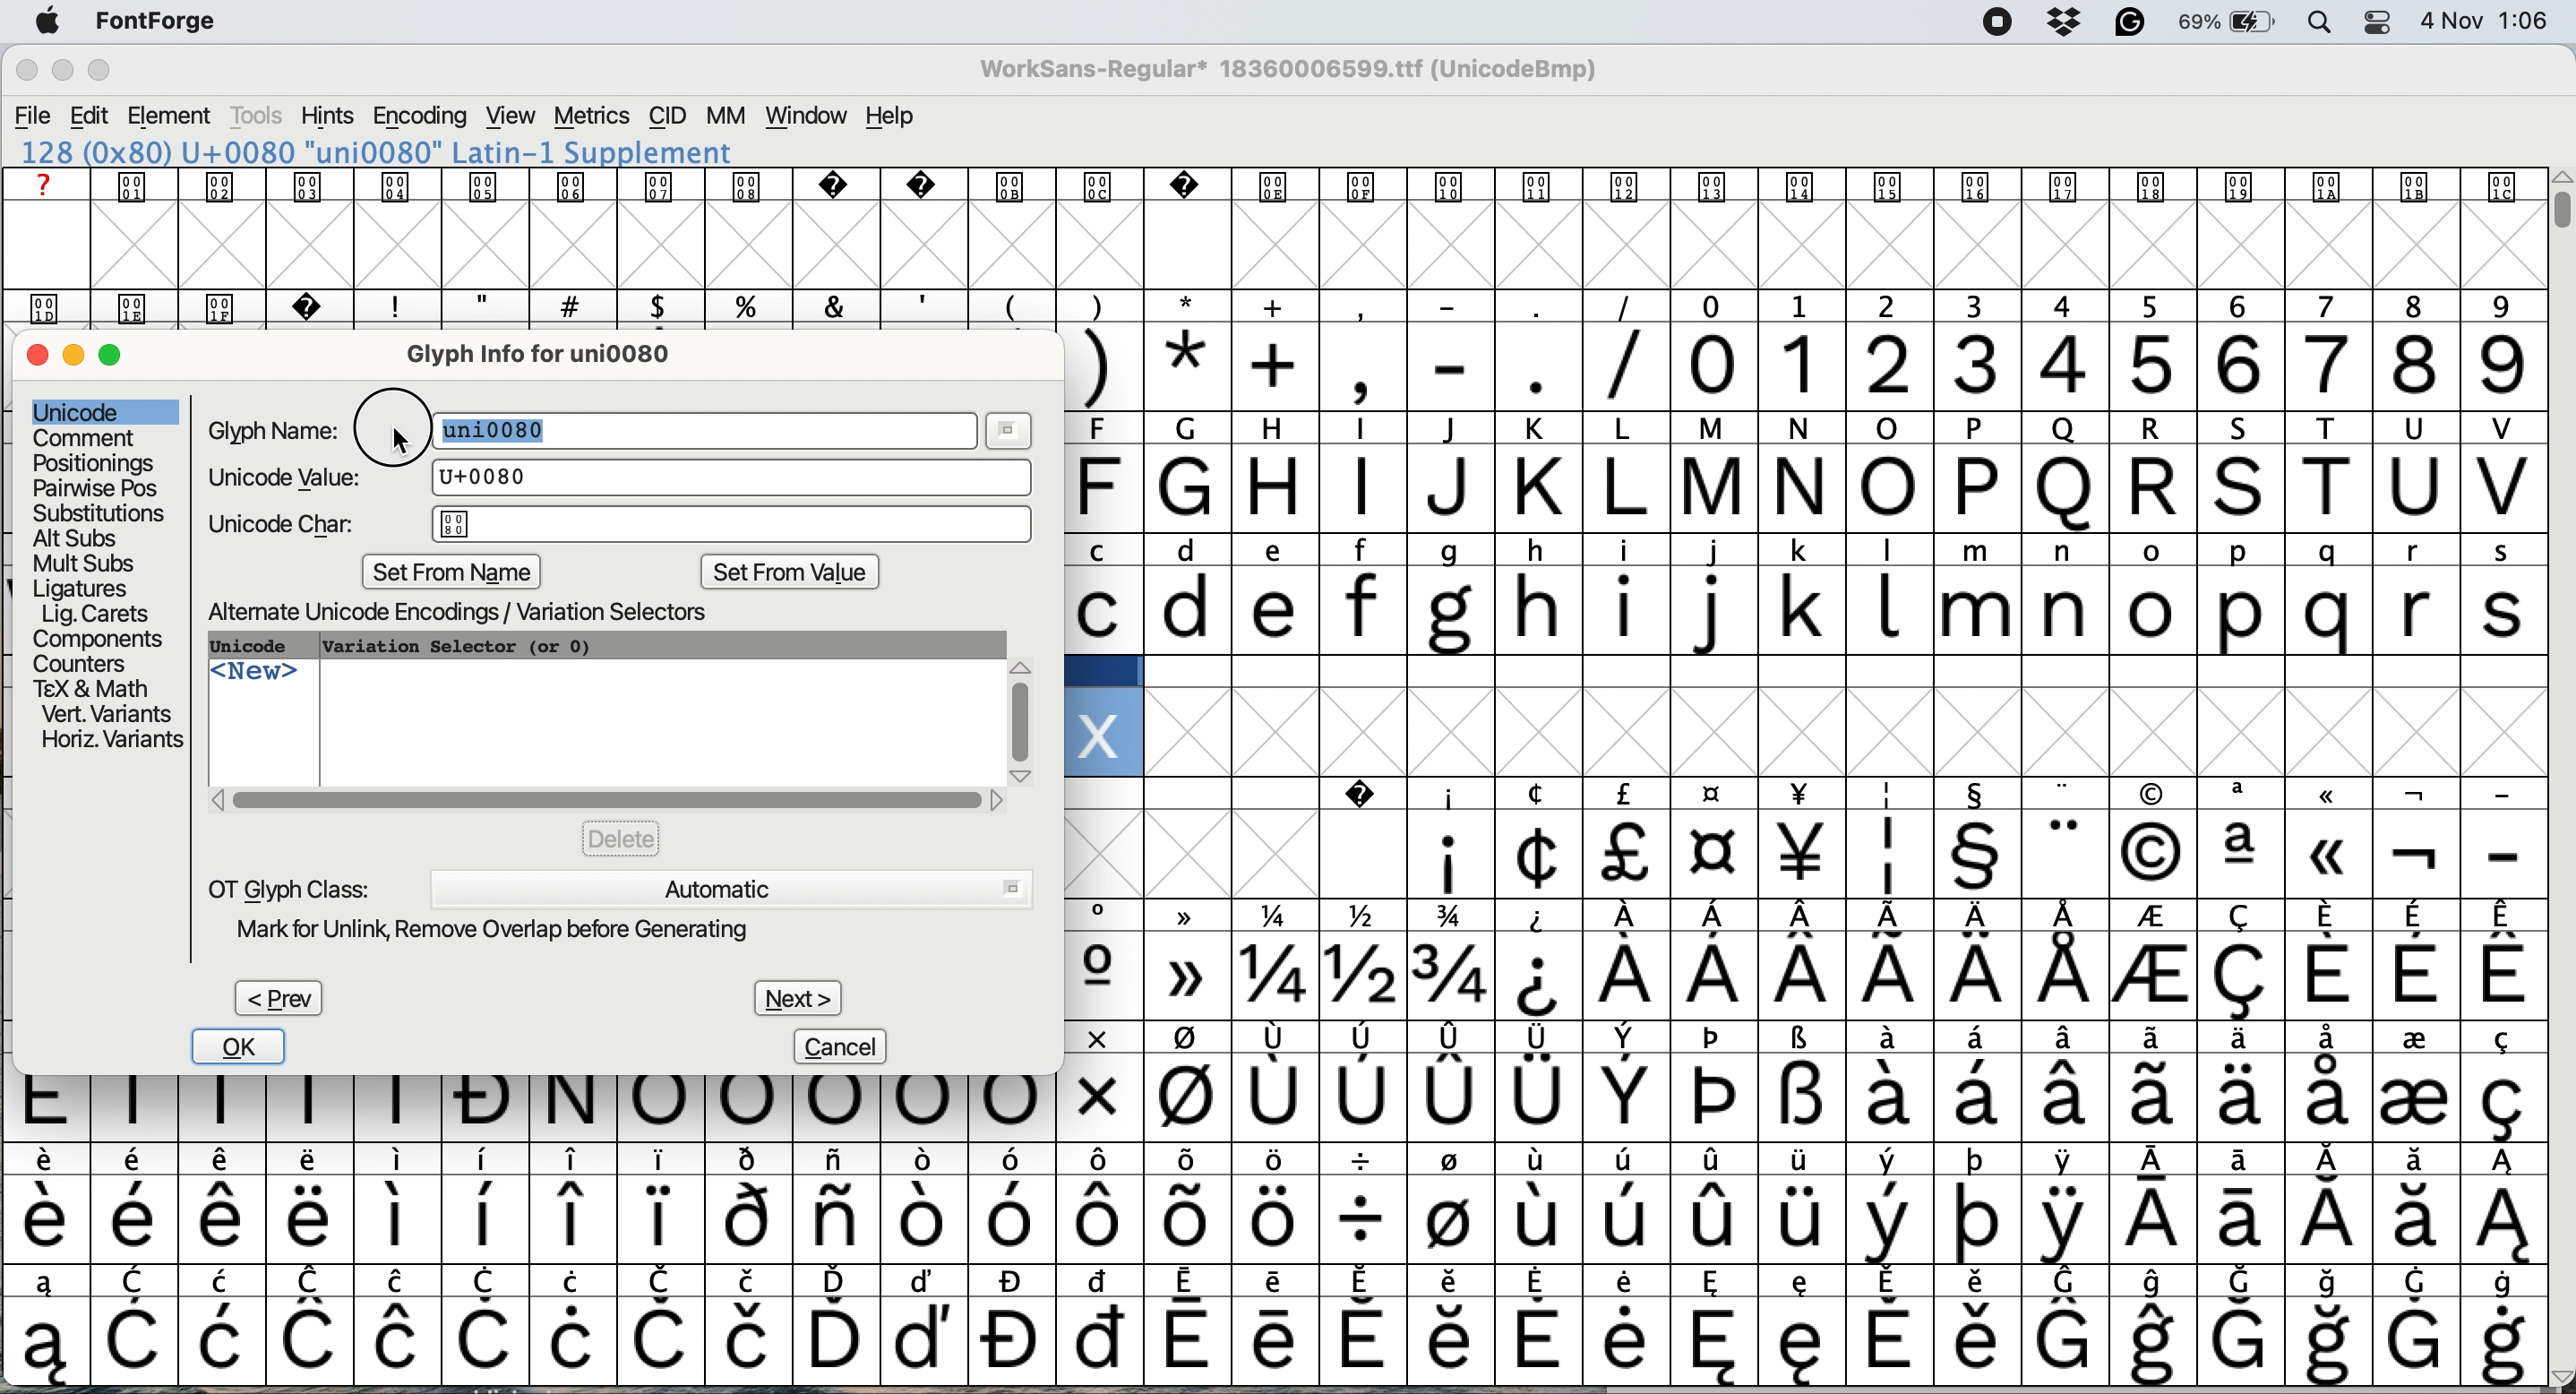  What do you see at coordinates (242, 1047) in the screenshot?
I see `ok` at bounding box center [242, 1047].